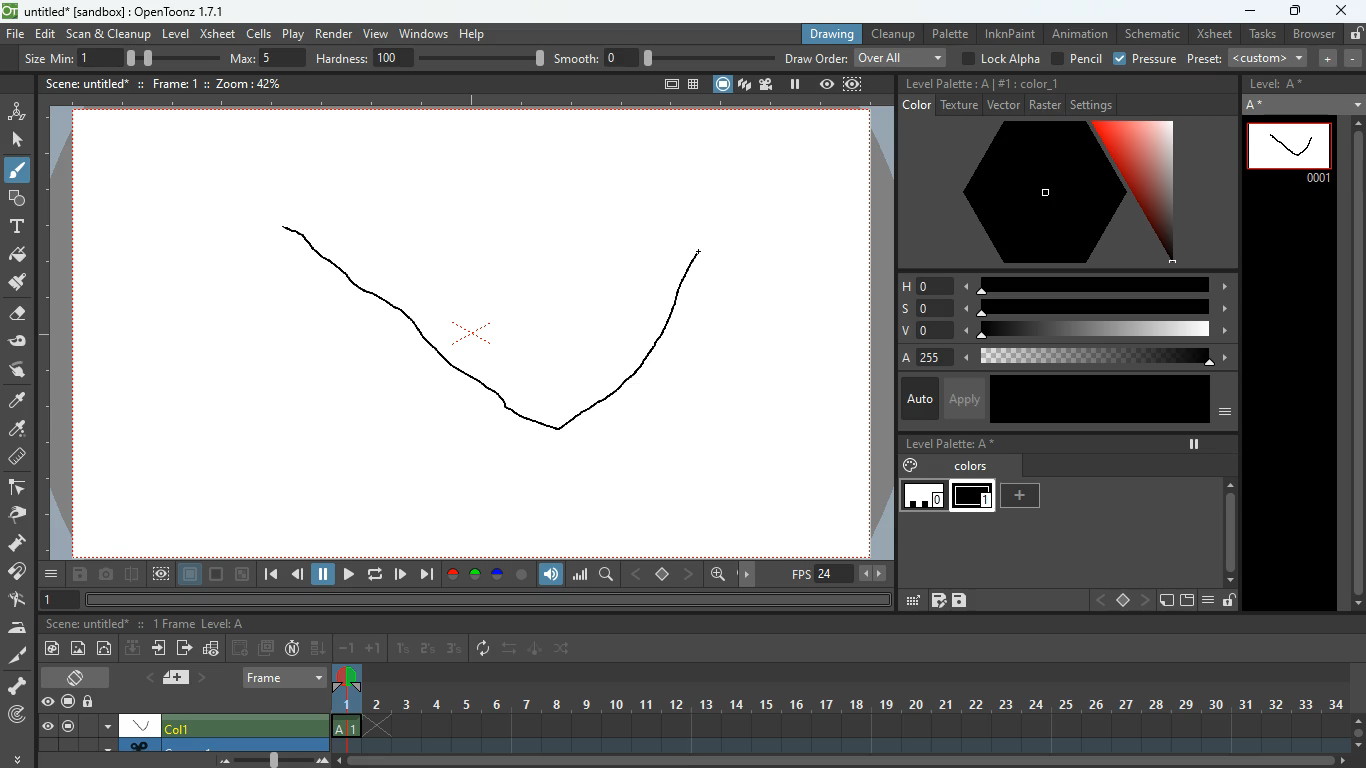  What do you see at coordinates (400, 574) in the screenshot?
I see `forward` at bounding box center [400, 574].